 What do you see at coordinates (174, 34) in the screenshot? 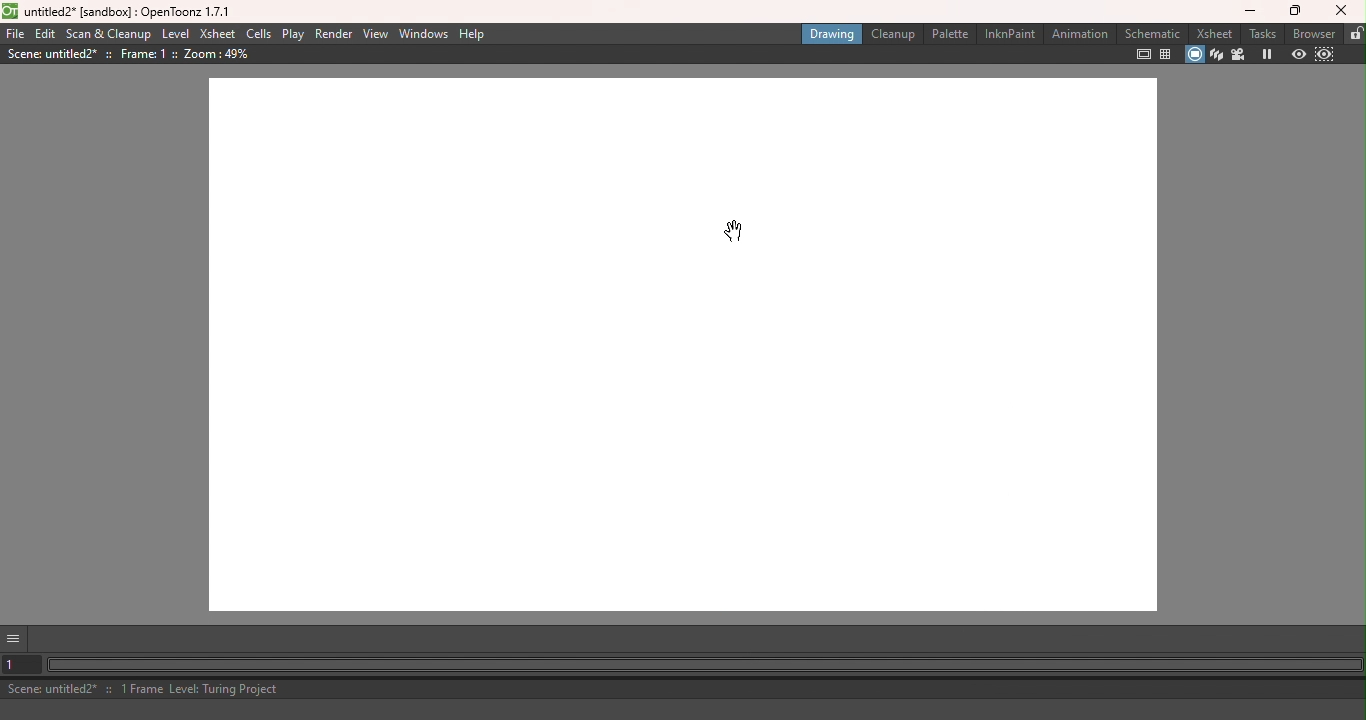
I see `Level` at bounding box center [174, 34].